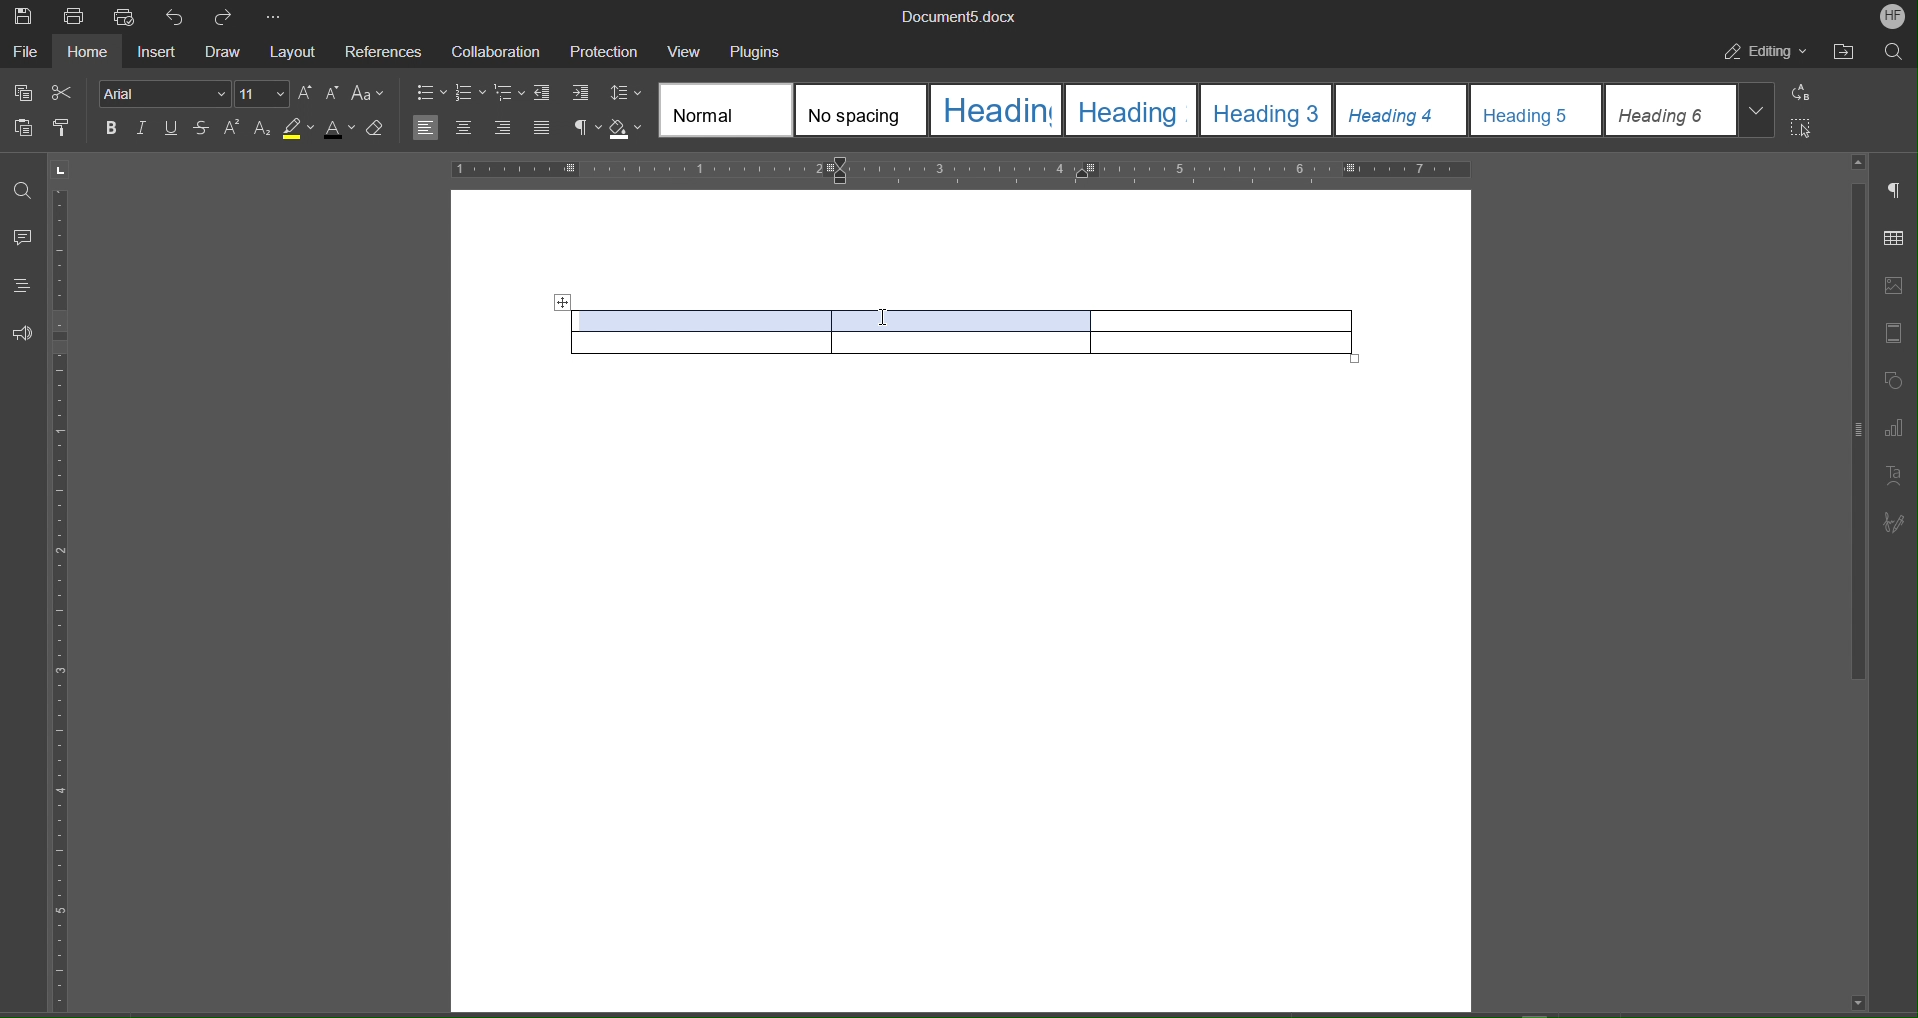  I want to click on Decrease Indent, so click(546, 94).